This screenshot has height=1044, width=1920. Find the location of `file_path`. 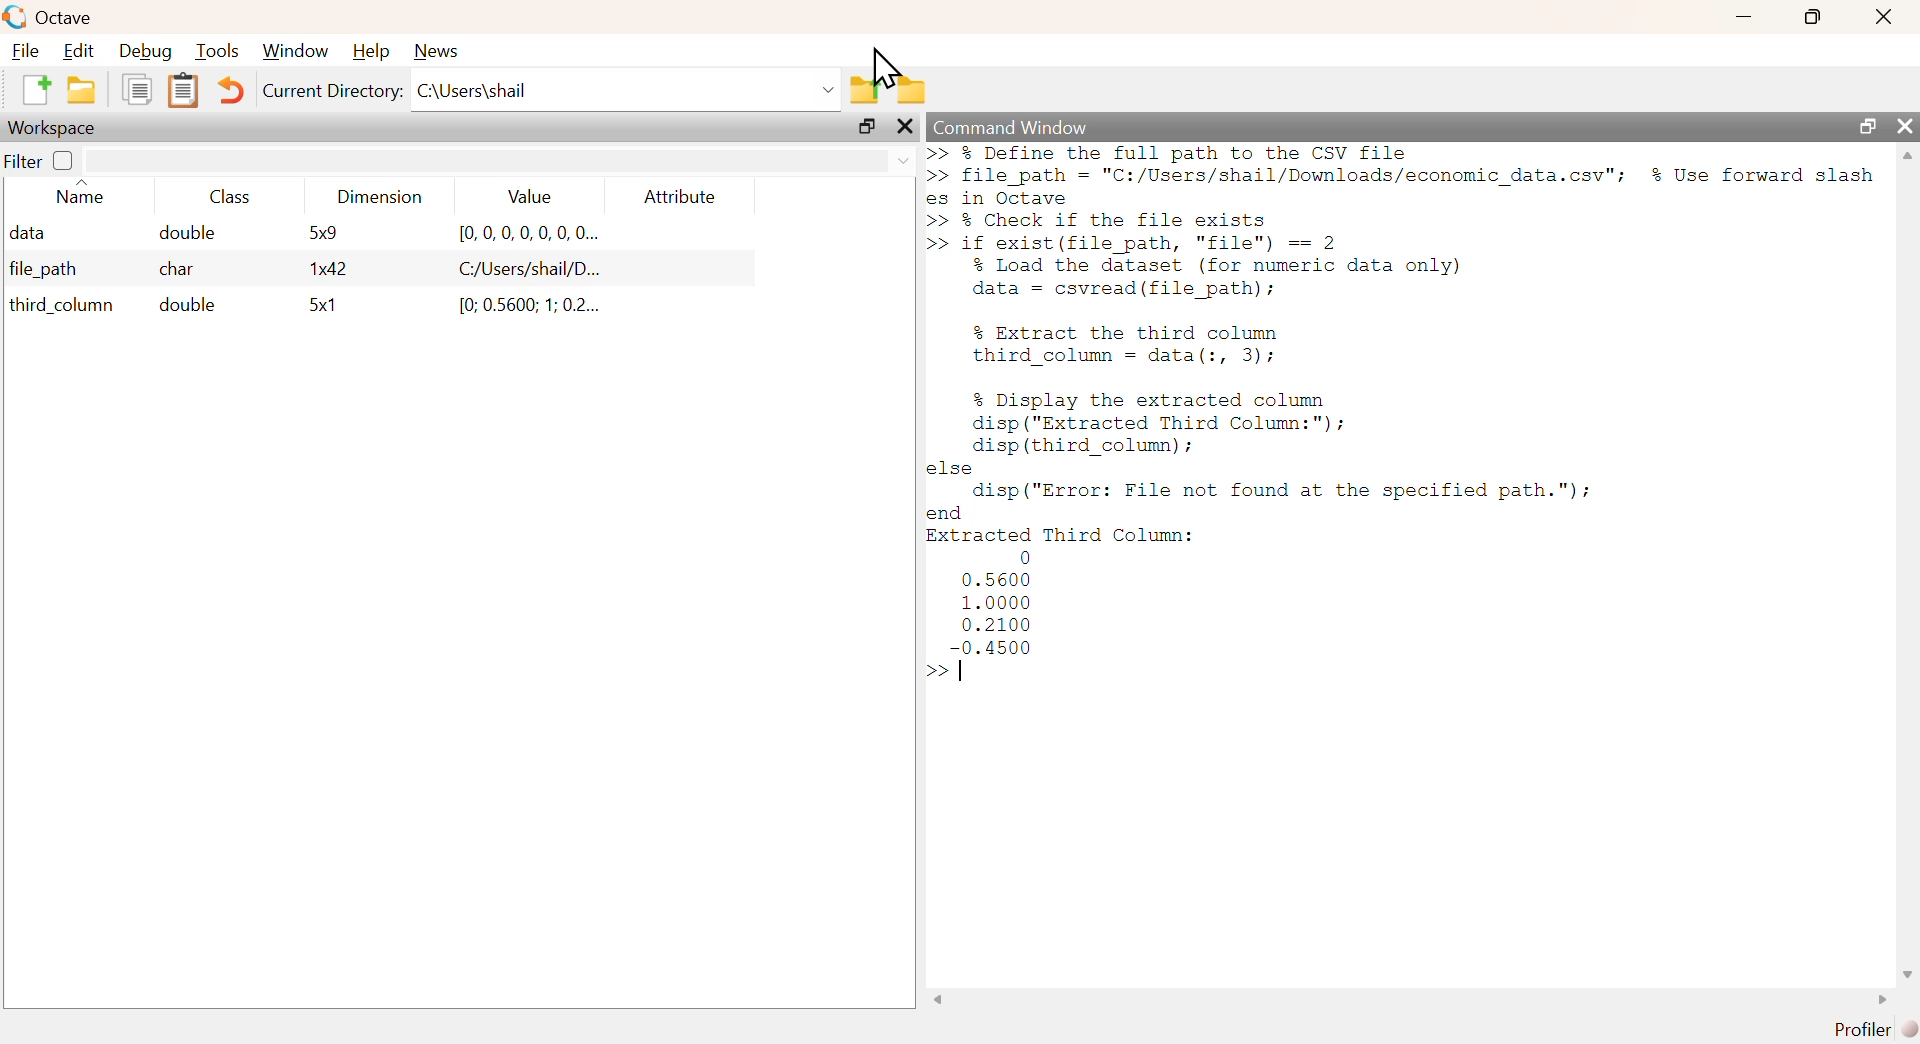

file_path is located at coordinates (51, 272).